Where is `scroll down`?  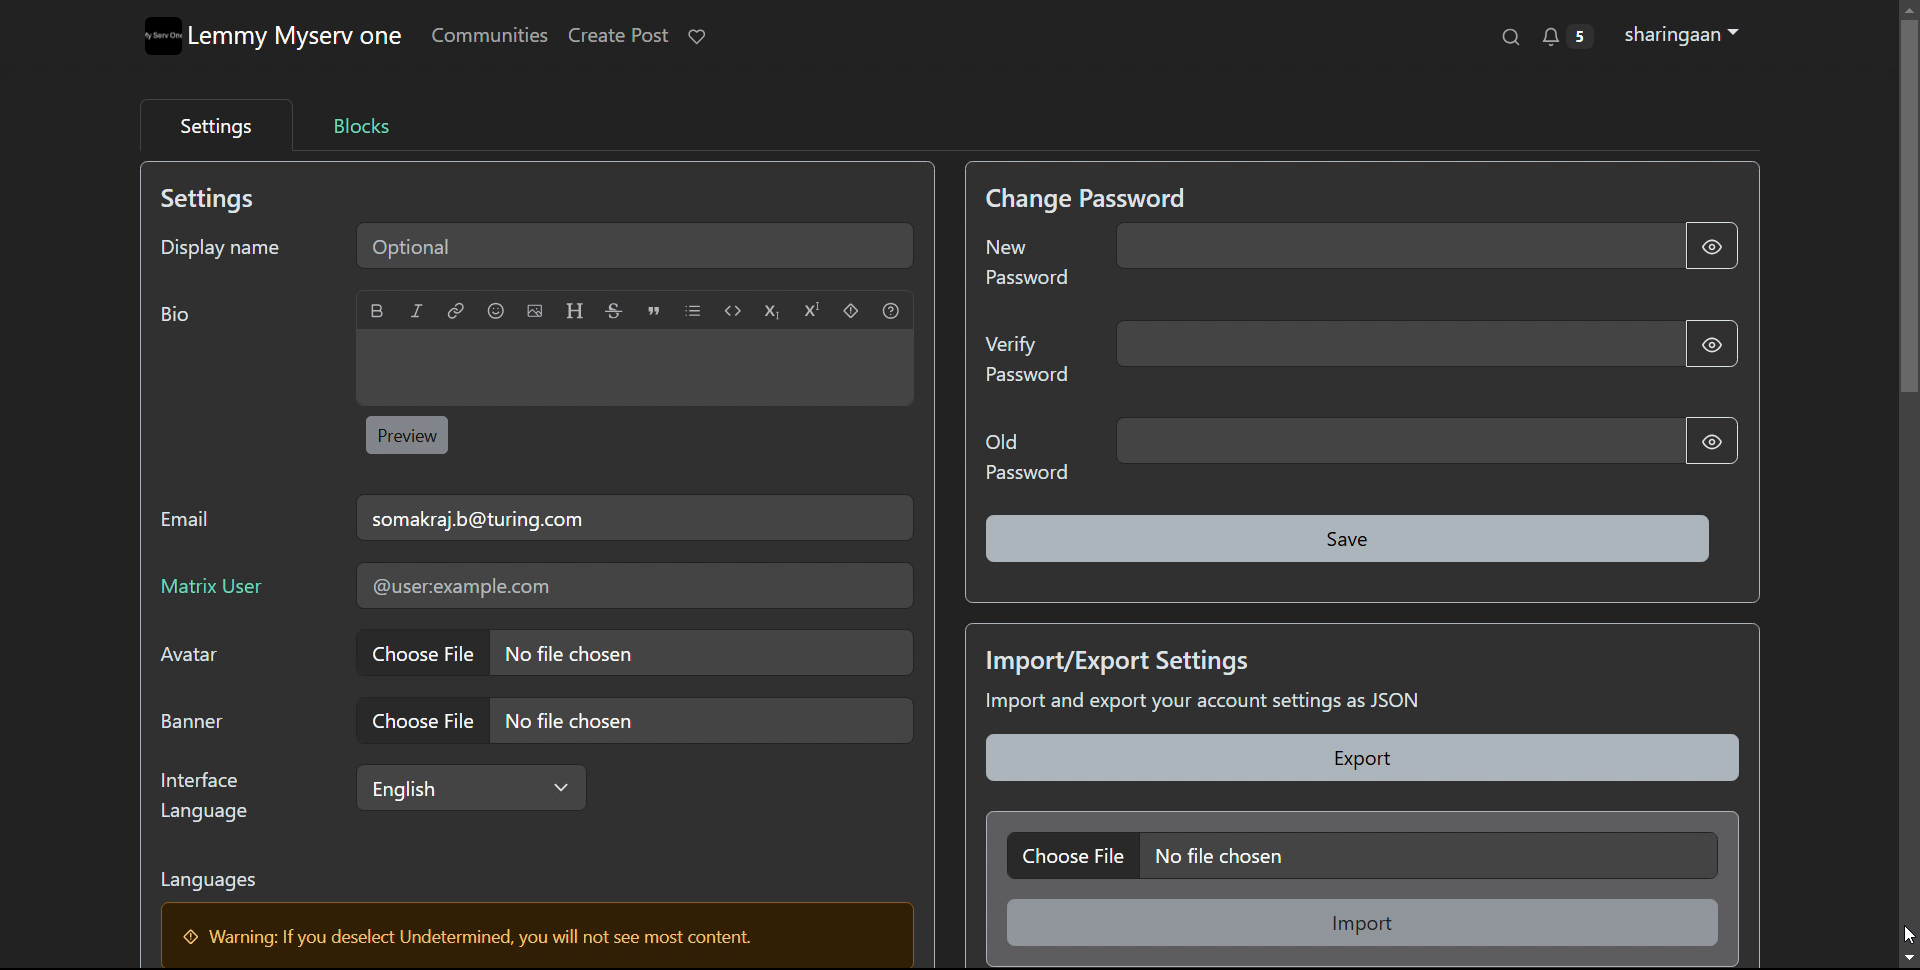
scroll down is located at coordinates (1908, 959).